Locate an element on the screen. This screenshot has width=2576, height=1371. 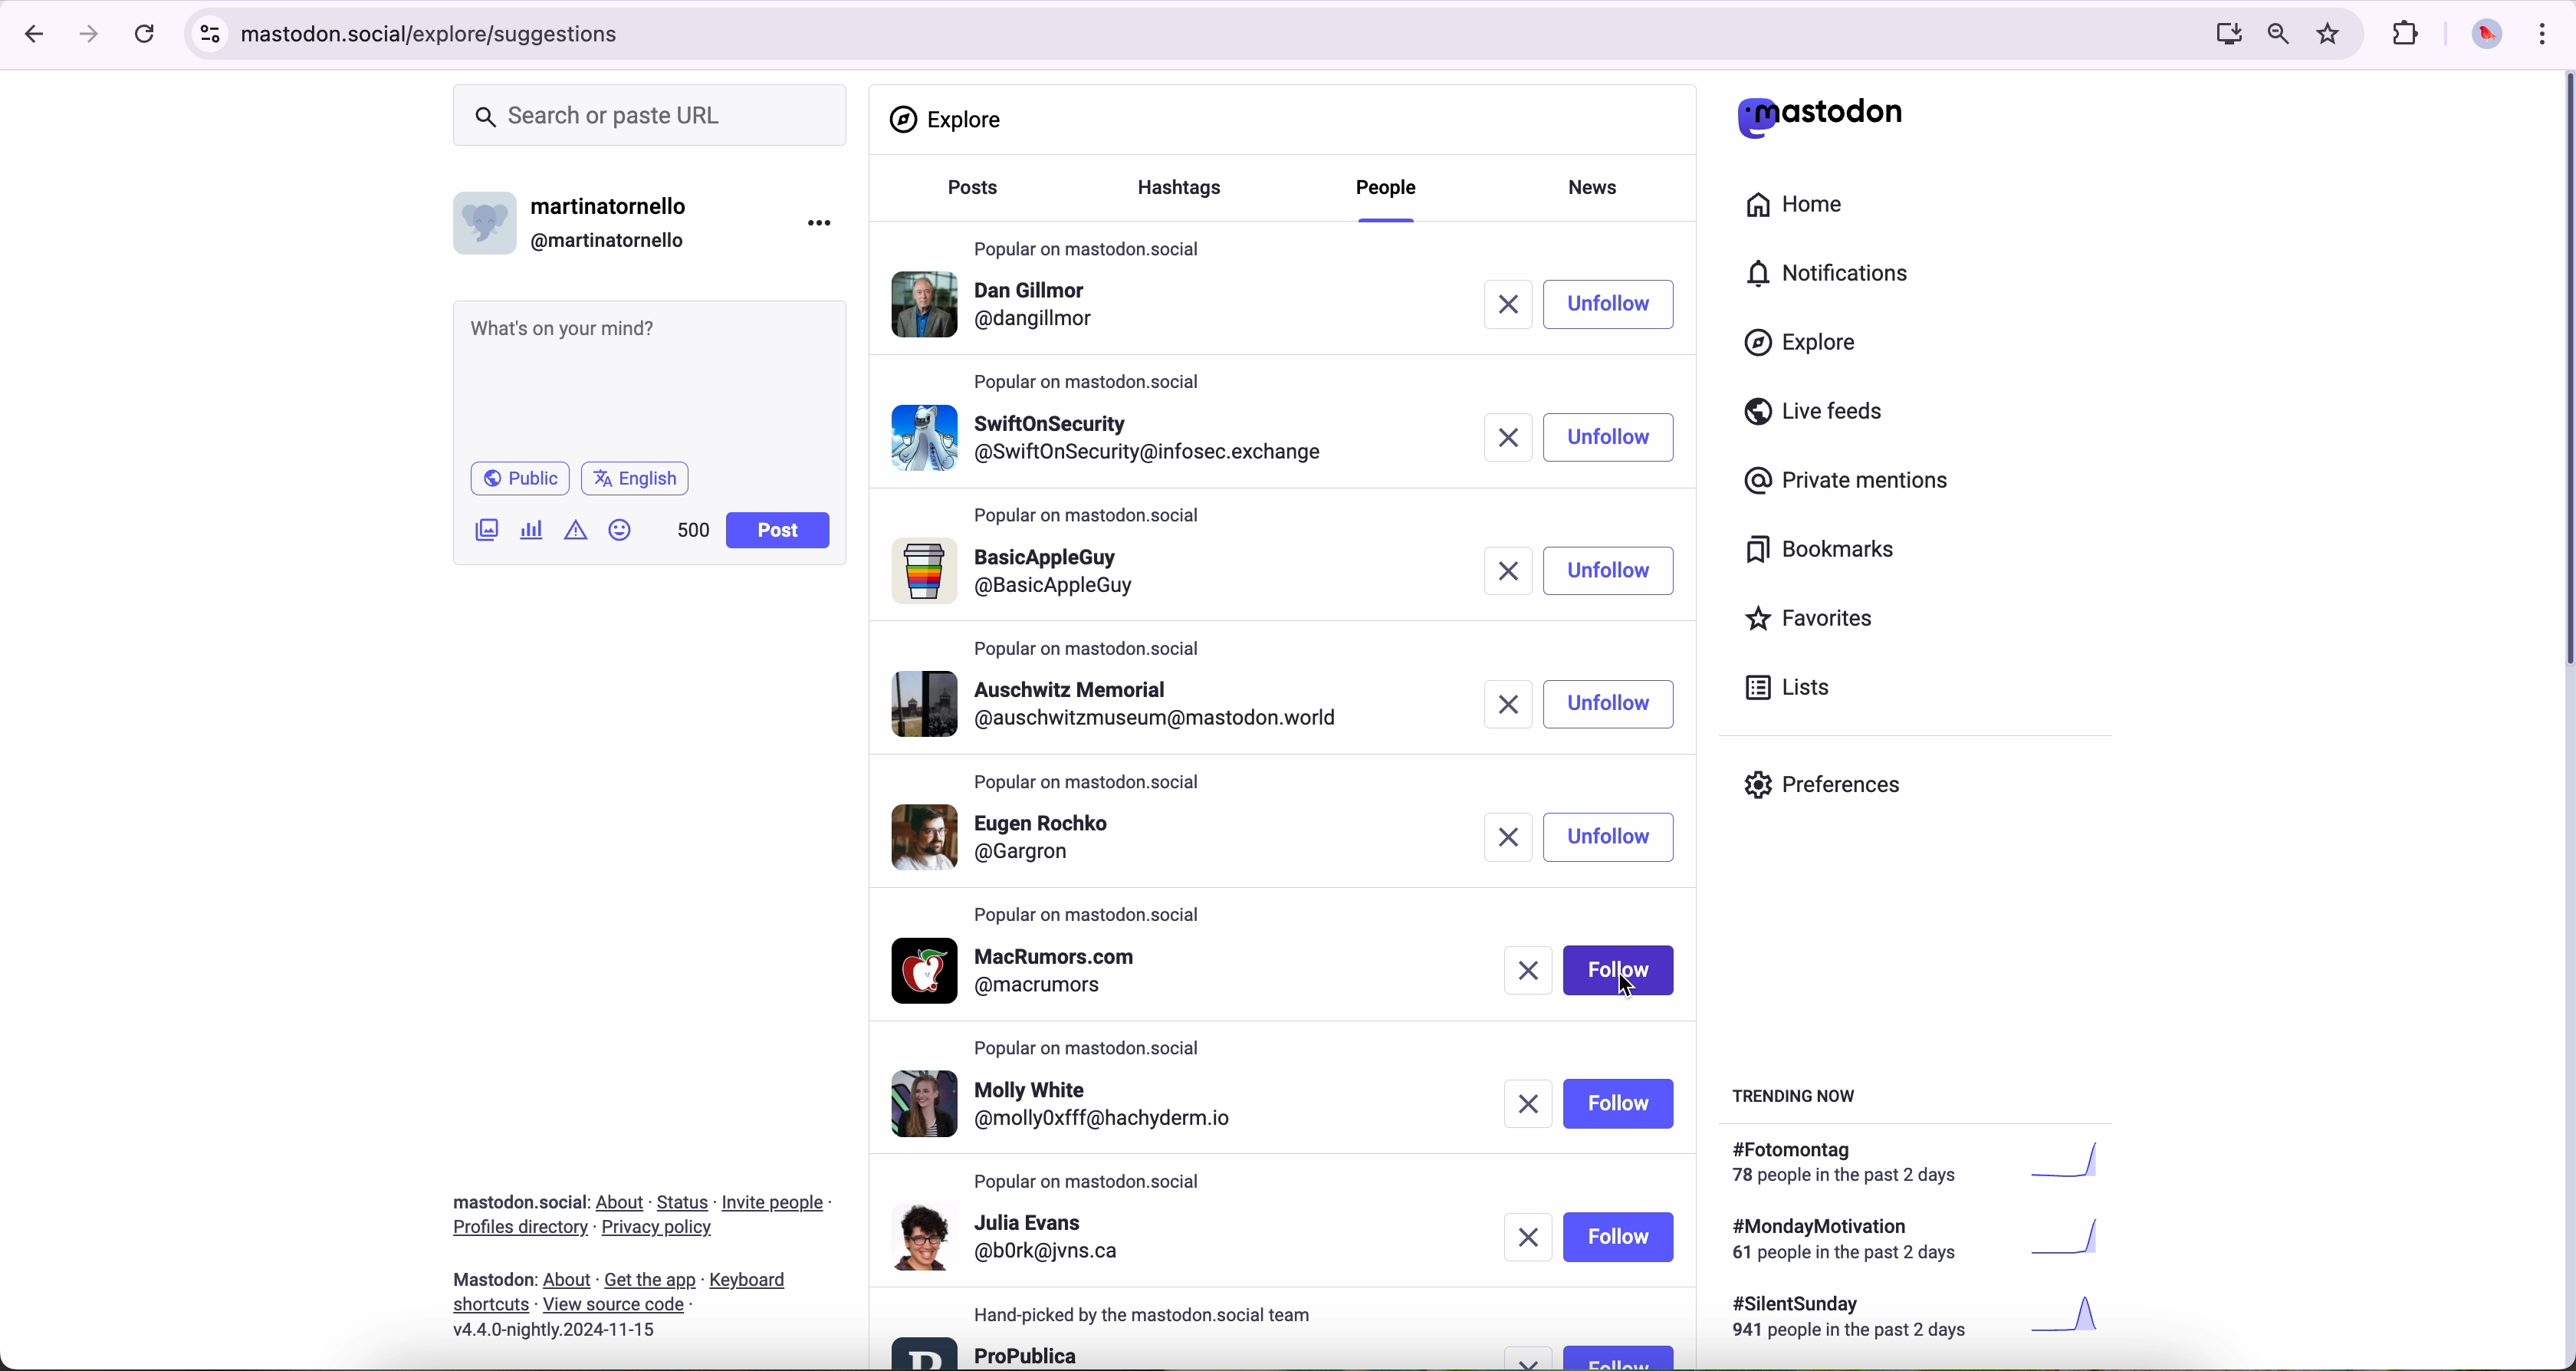
profile is located at coordinates (1082, 1106).